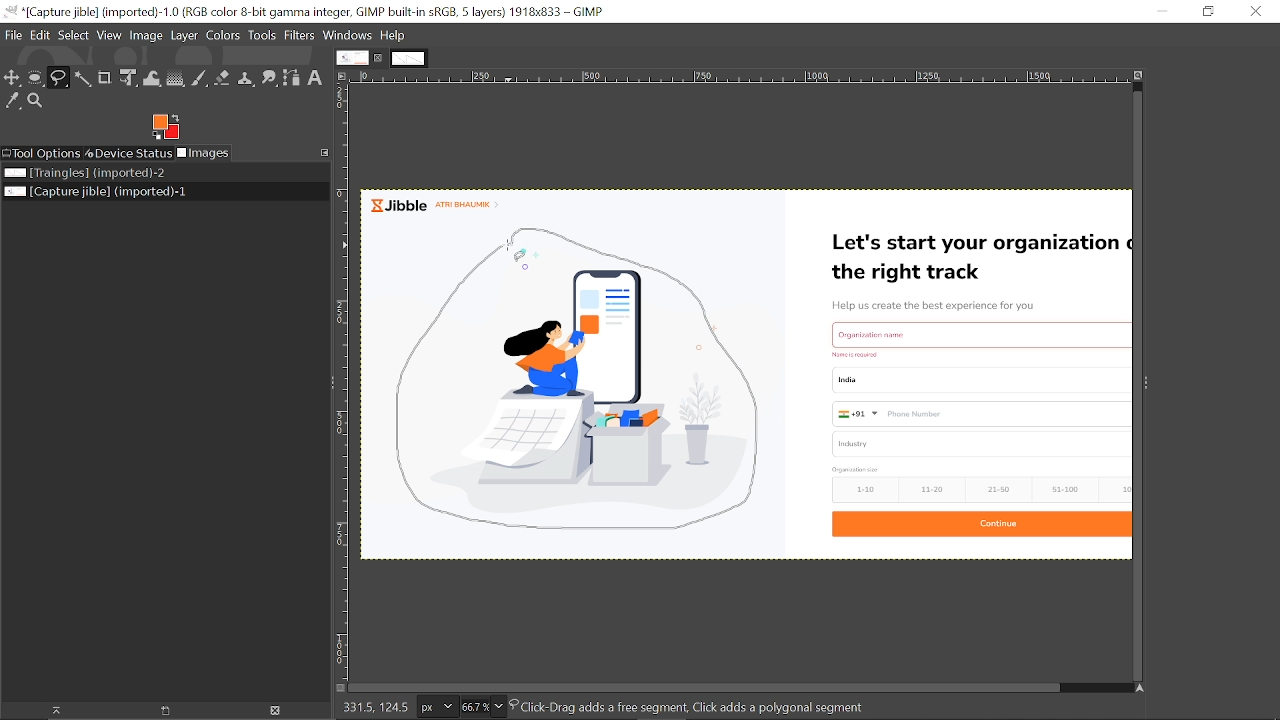  I want to click on Windows, so click(349, 36).